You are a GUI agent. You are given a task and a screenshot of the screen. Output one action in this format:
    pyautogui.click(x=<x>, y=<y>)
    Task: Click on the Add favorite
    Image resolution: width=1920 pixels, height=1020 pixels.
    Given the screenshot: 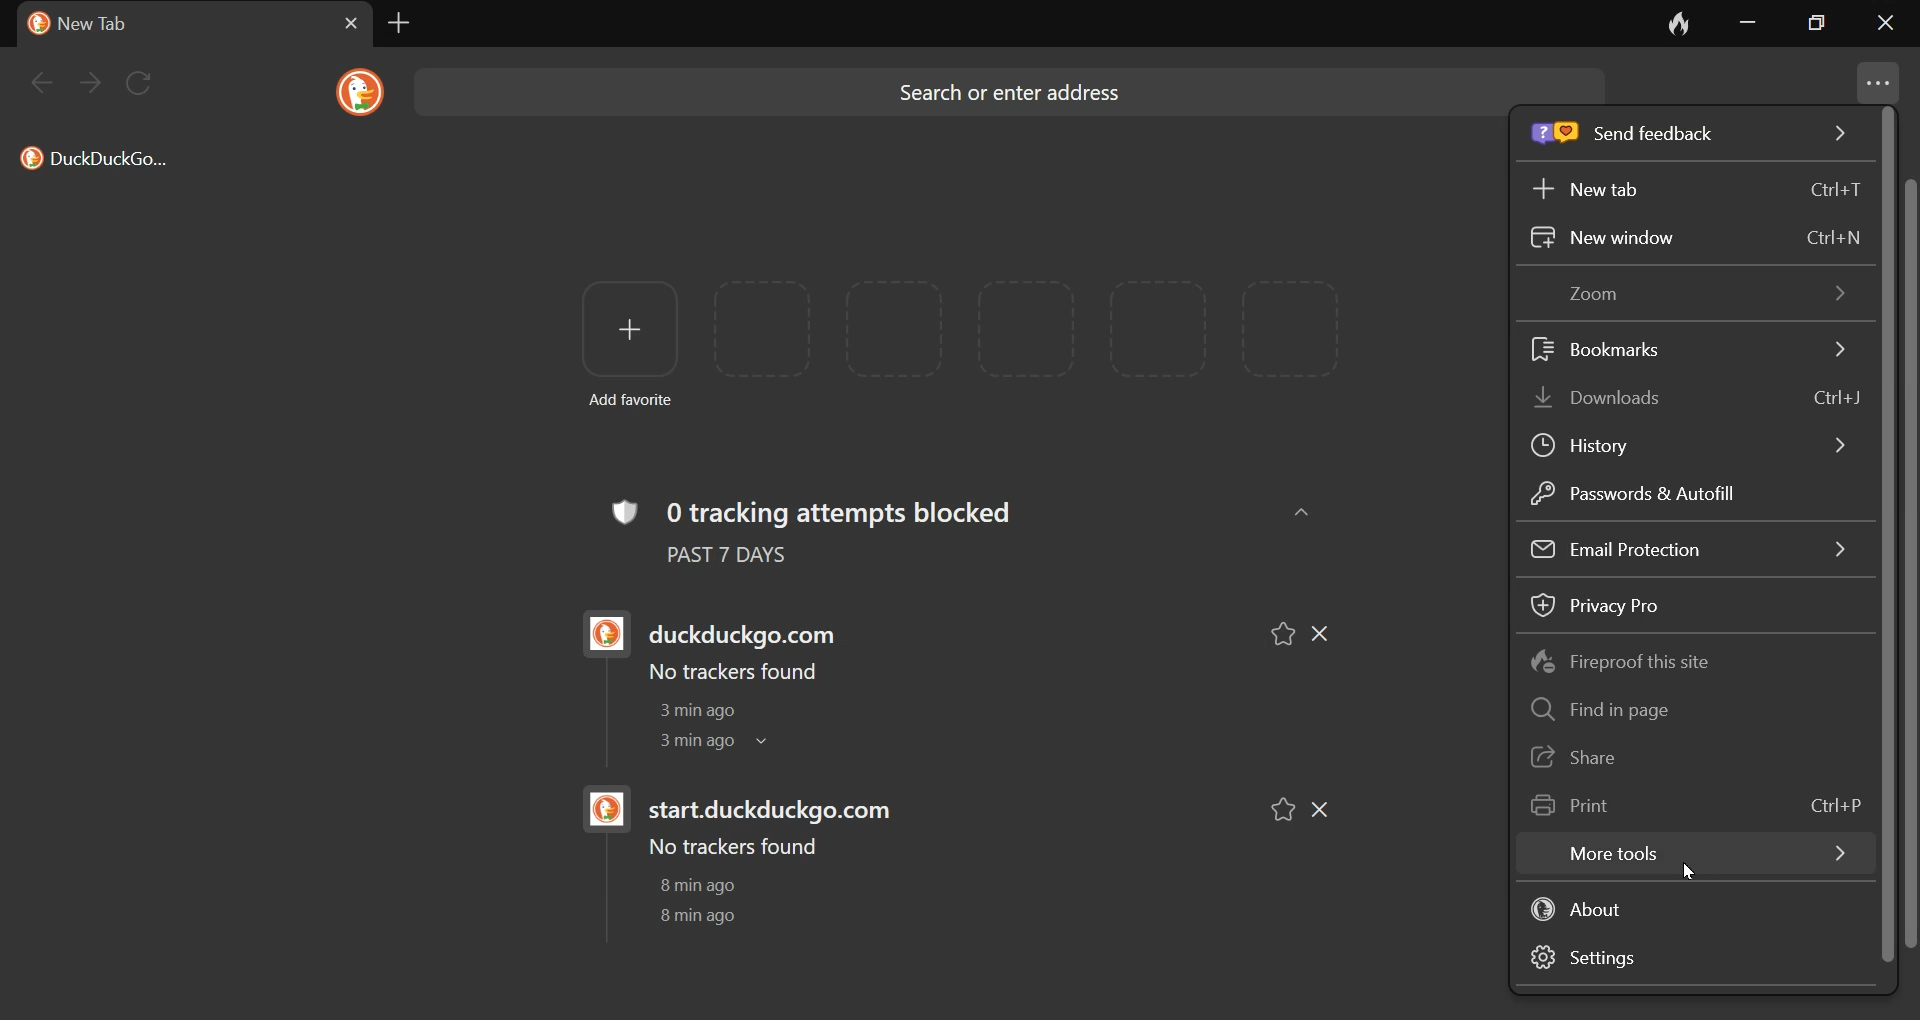 What is the action you would take?
    pyautogui.click(x=637, y=402)
    